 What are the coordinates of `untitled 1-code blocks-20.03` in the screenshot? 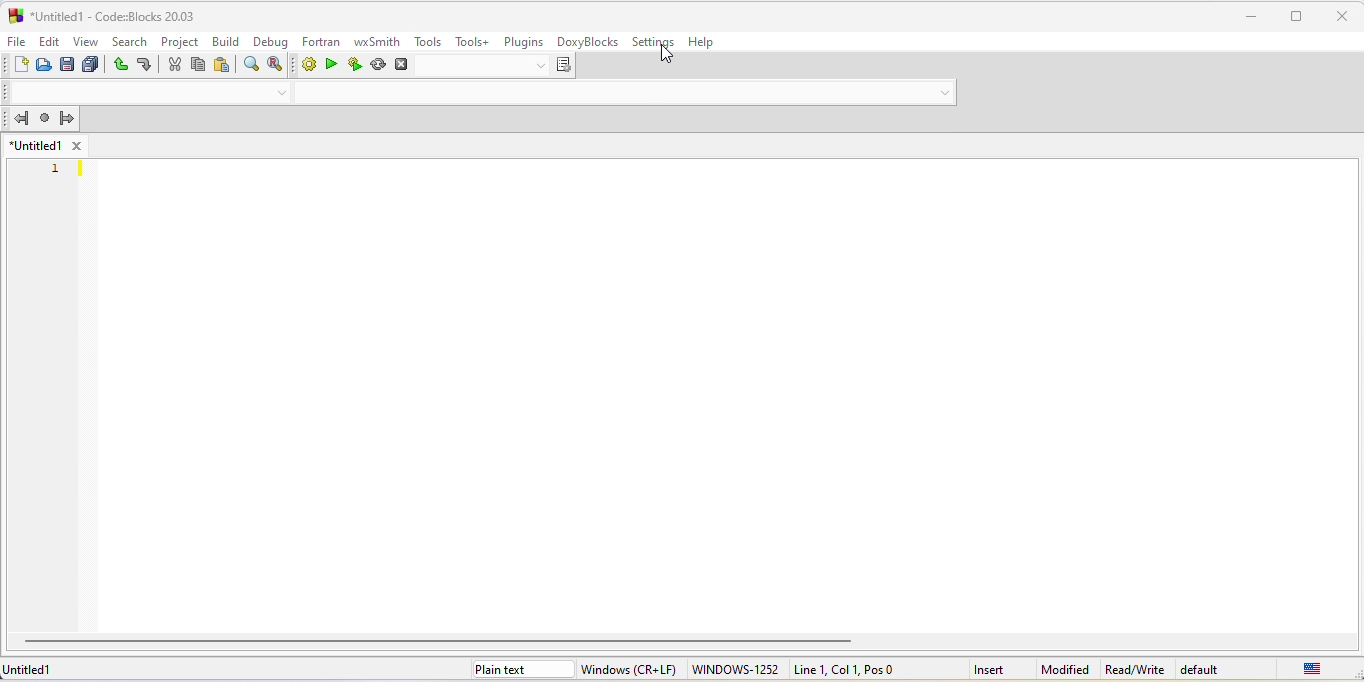 It's located at (113, 17).